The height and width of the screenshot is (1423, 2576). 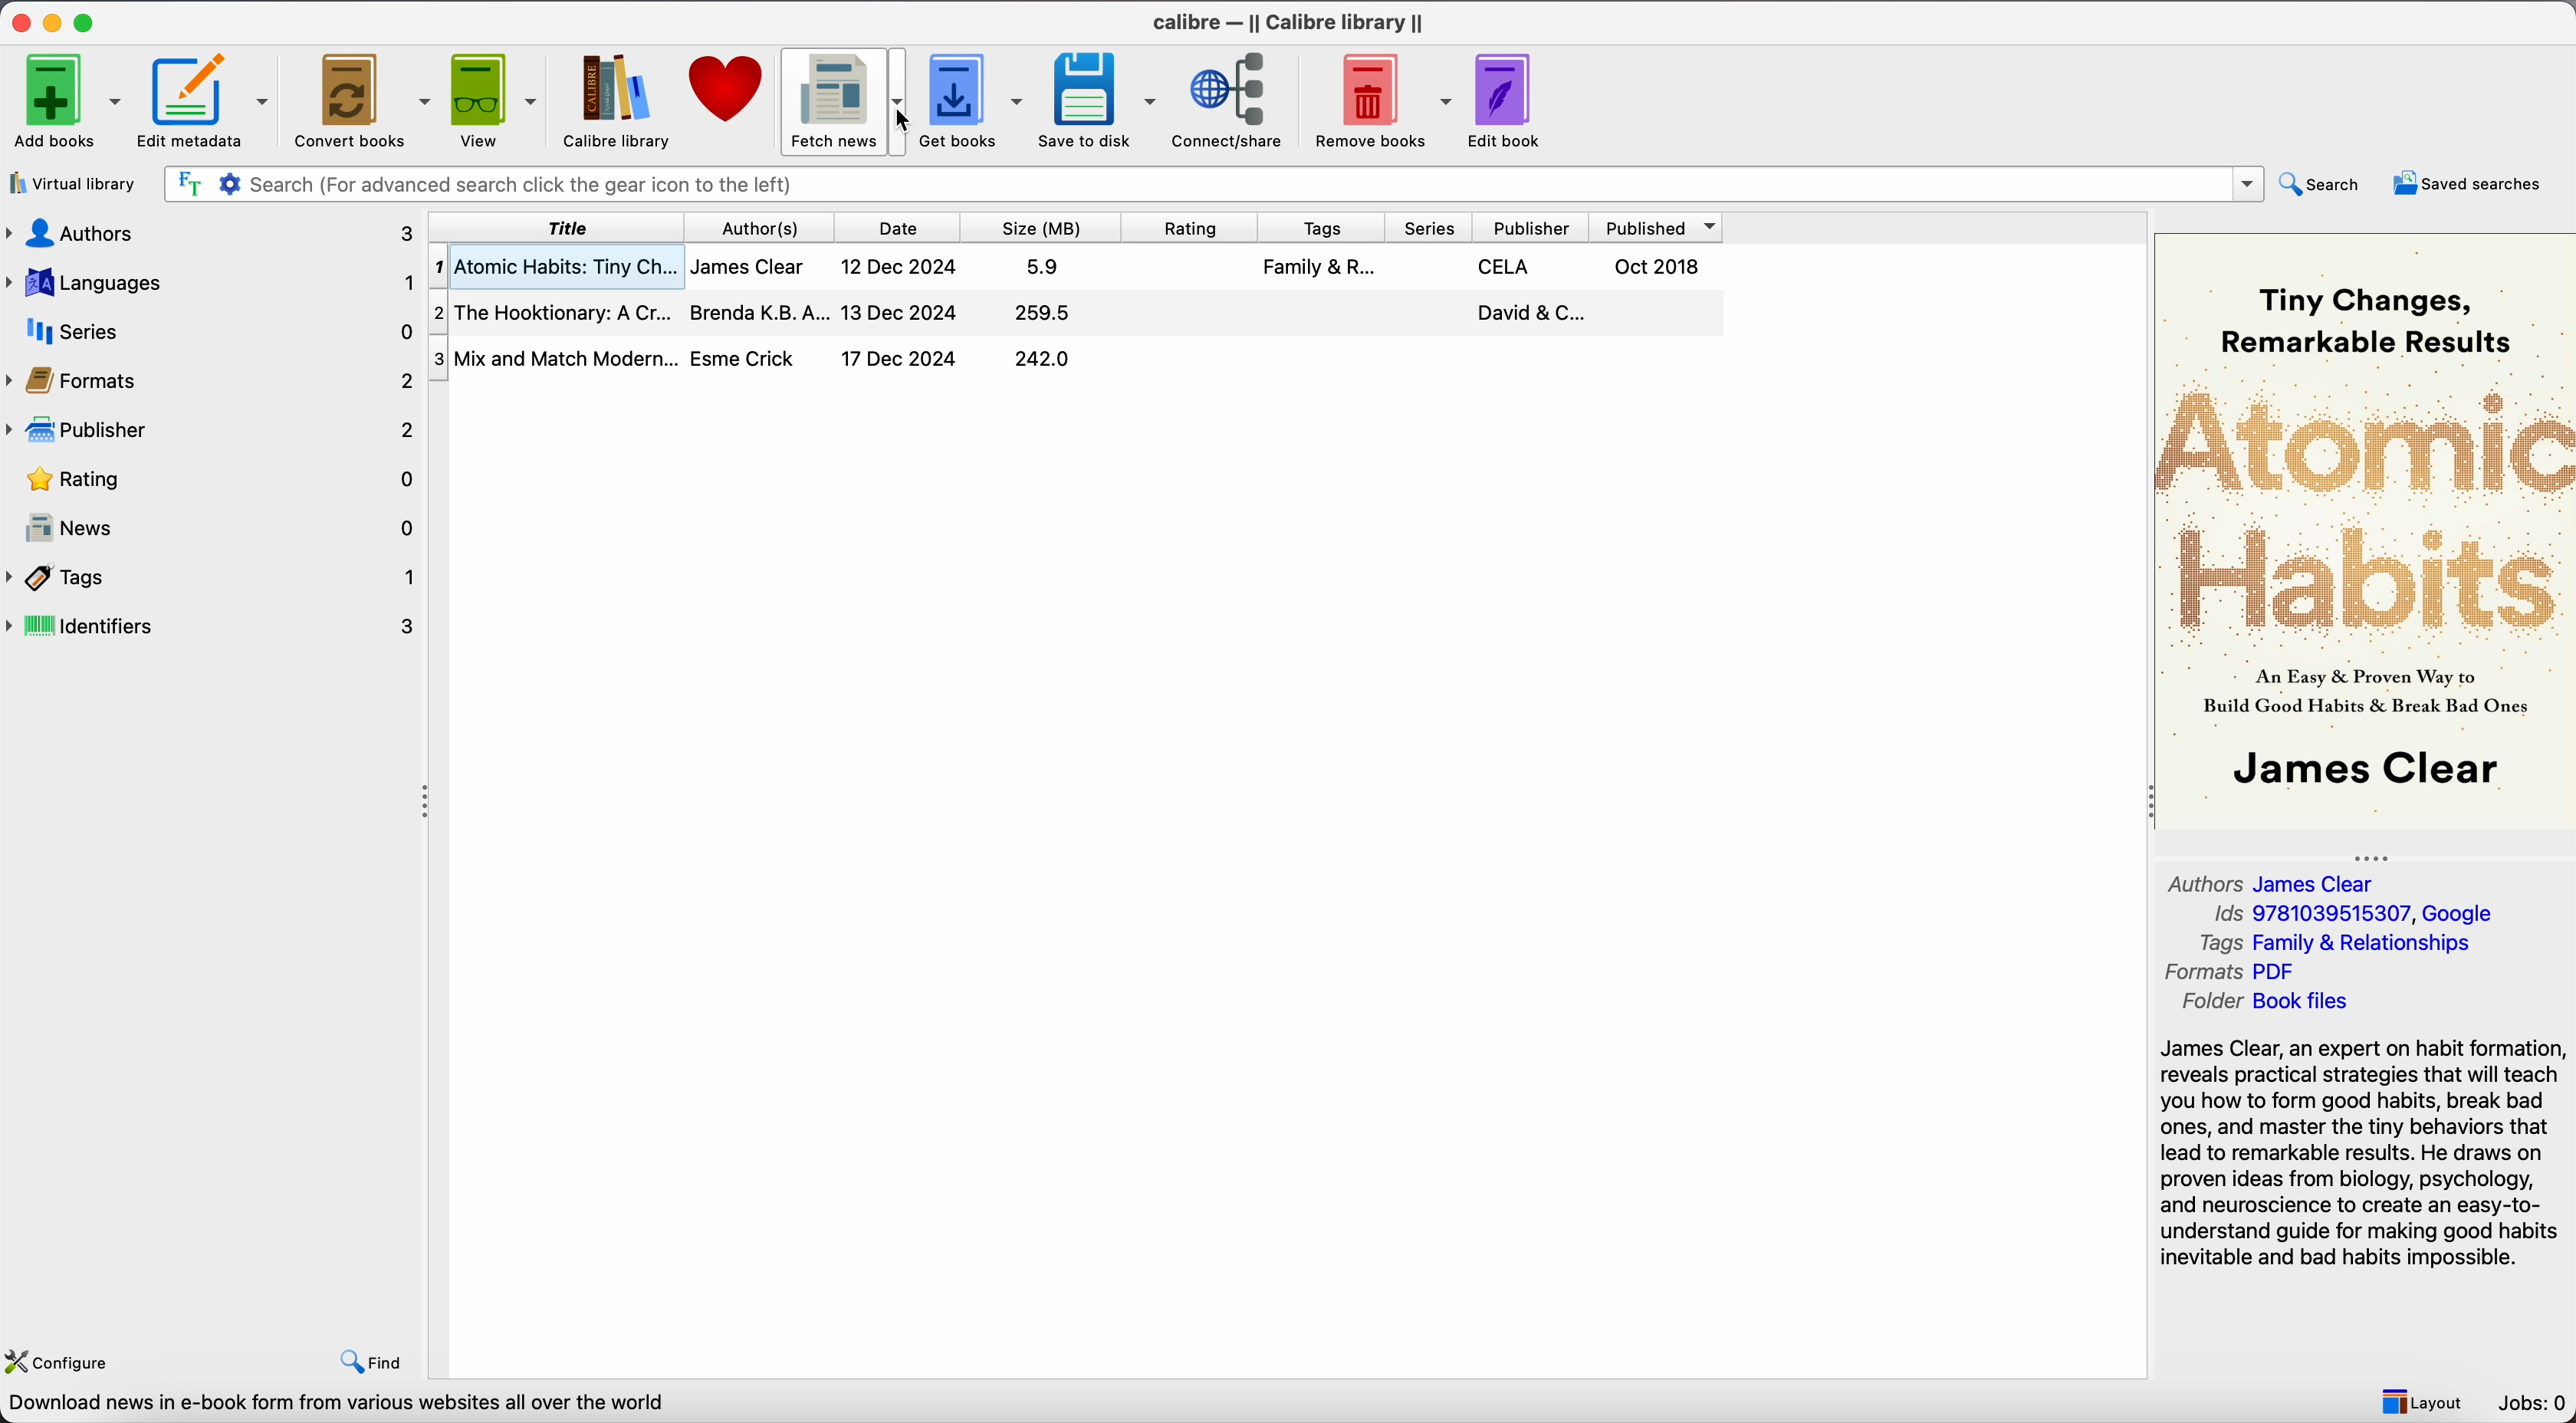 I want to click on Esme Crick, so click(x=746, y=357).